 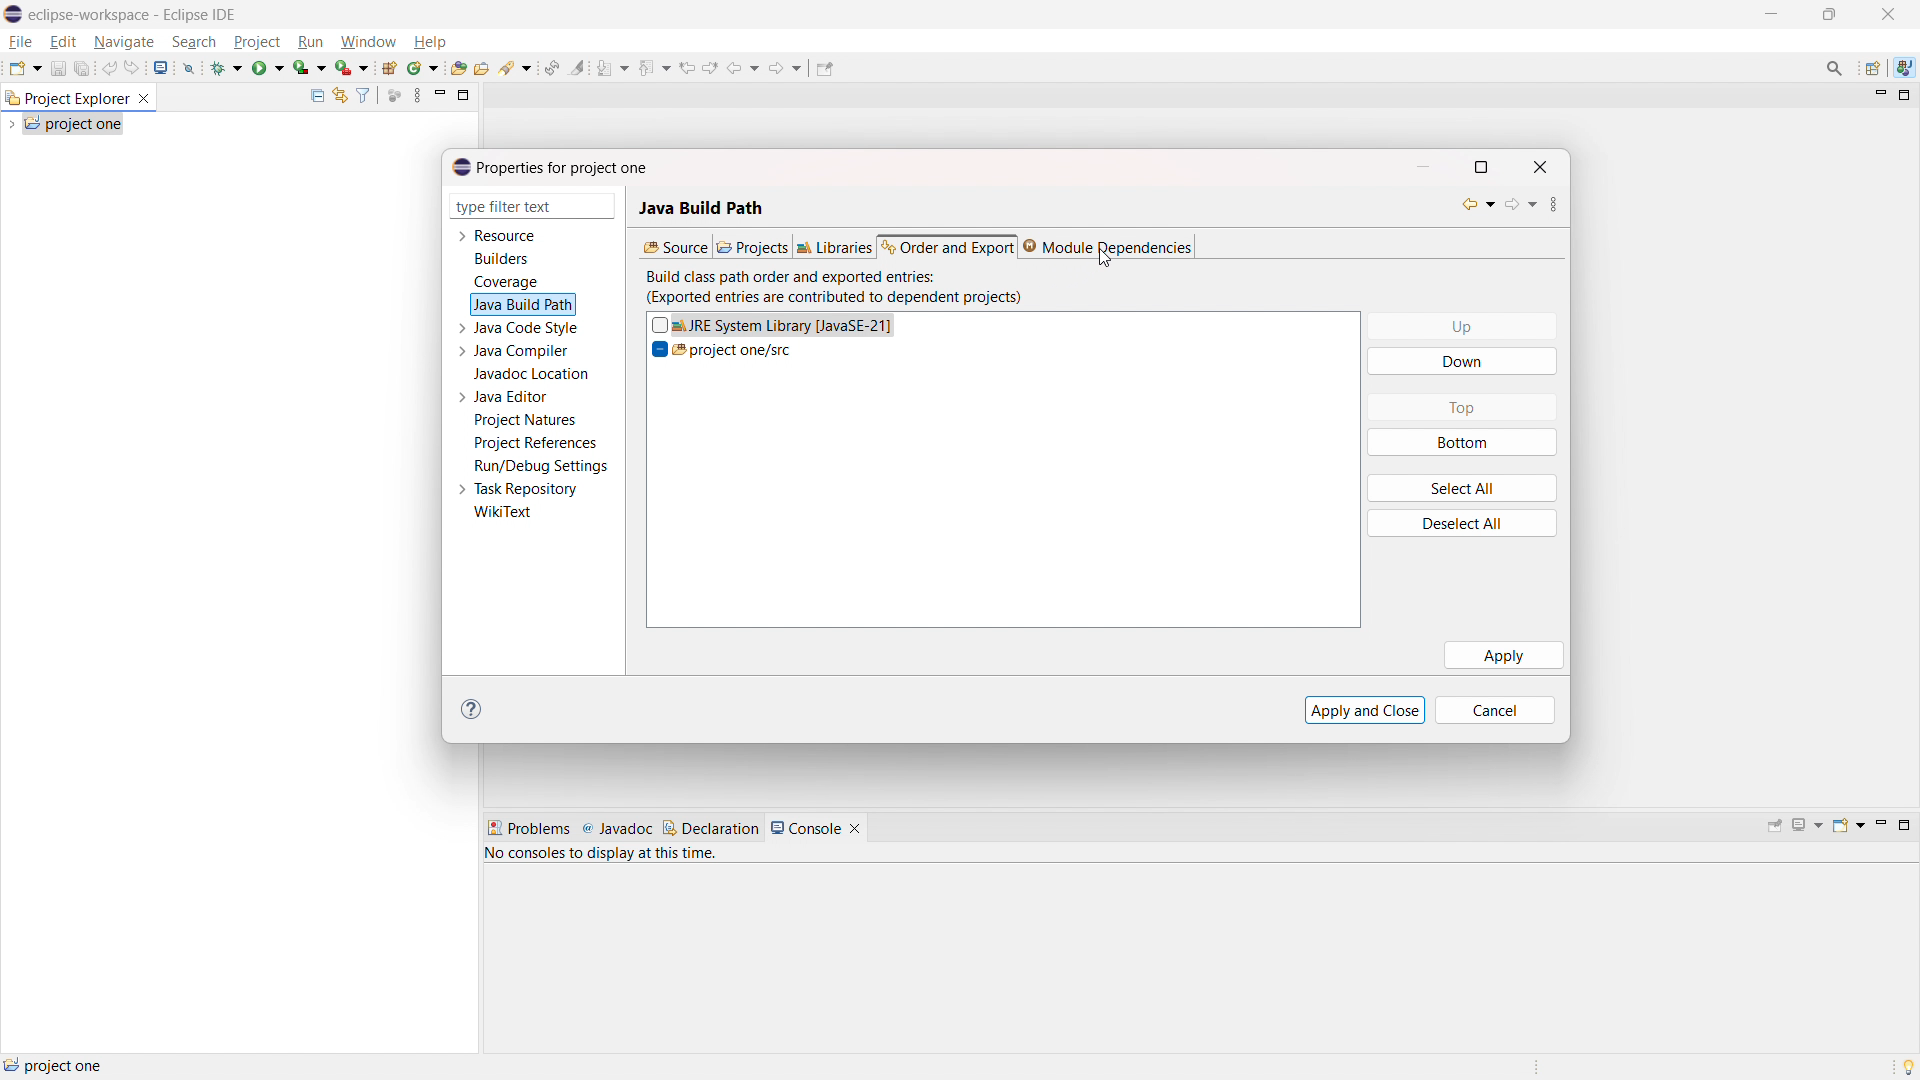 What do you see at coordinates (74, 123) in the screenshot?
I see `project one` at bounding box center [74, 123].